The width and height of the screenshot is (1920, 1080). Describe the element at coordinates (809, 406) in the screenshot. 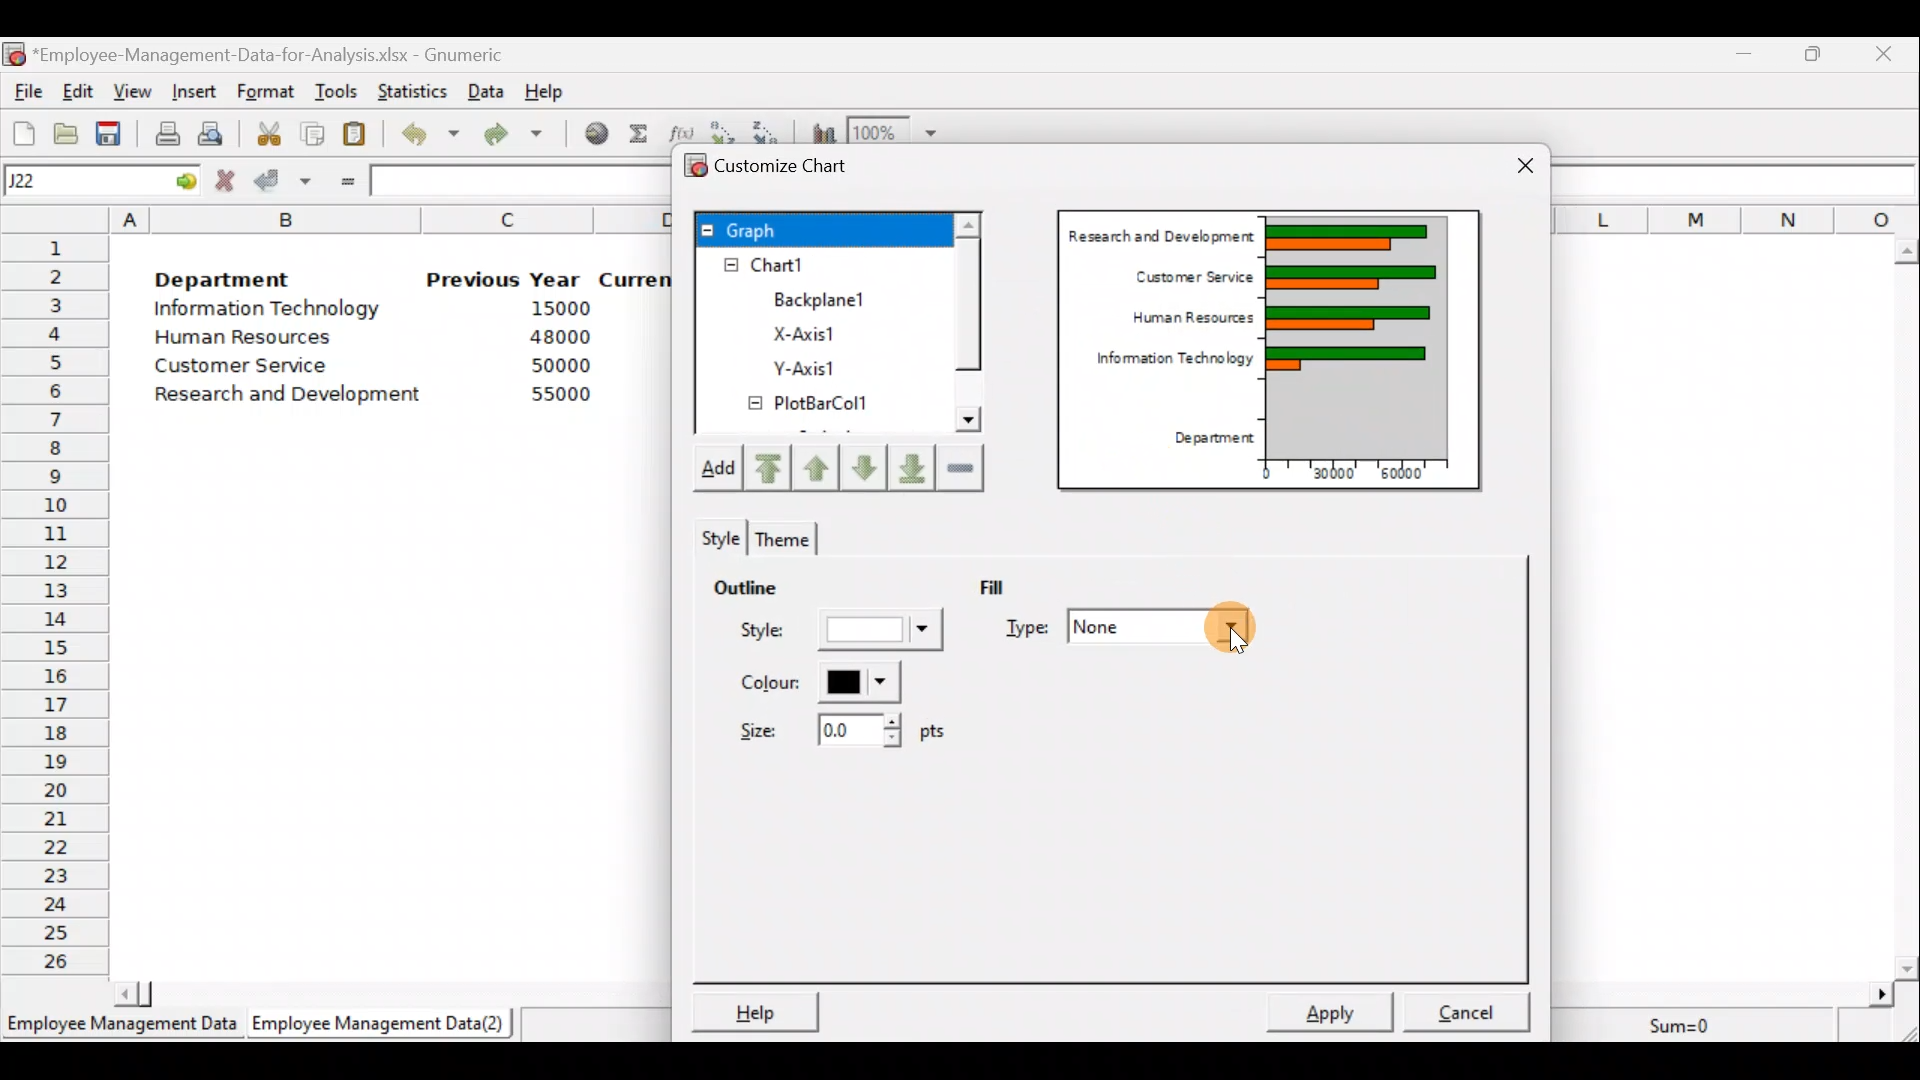

I see `PlotBarCol1` at that location.